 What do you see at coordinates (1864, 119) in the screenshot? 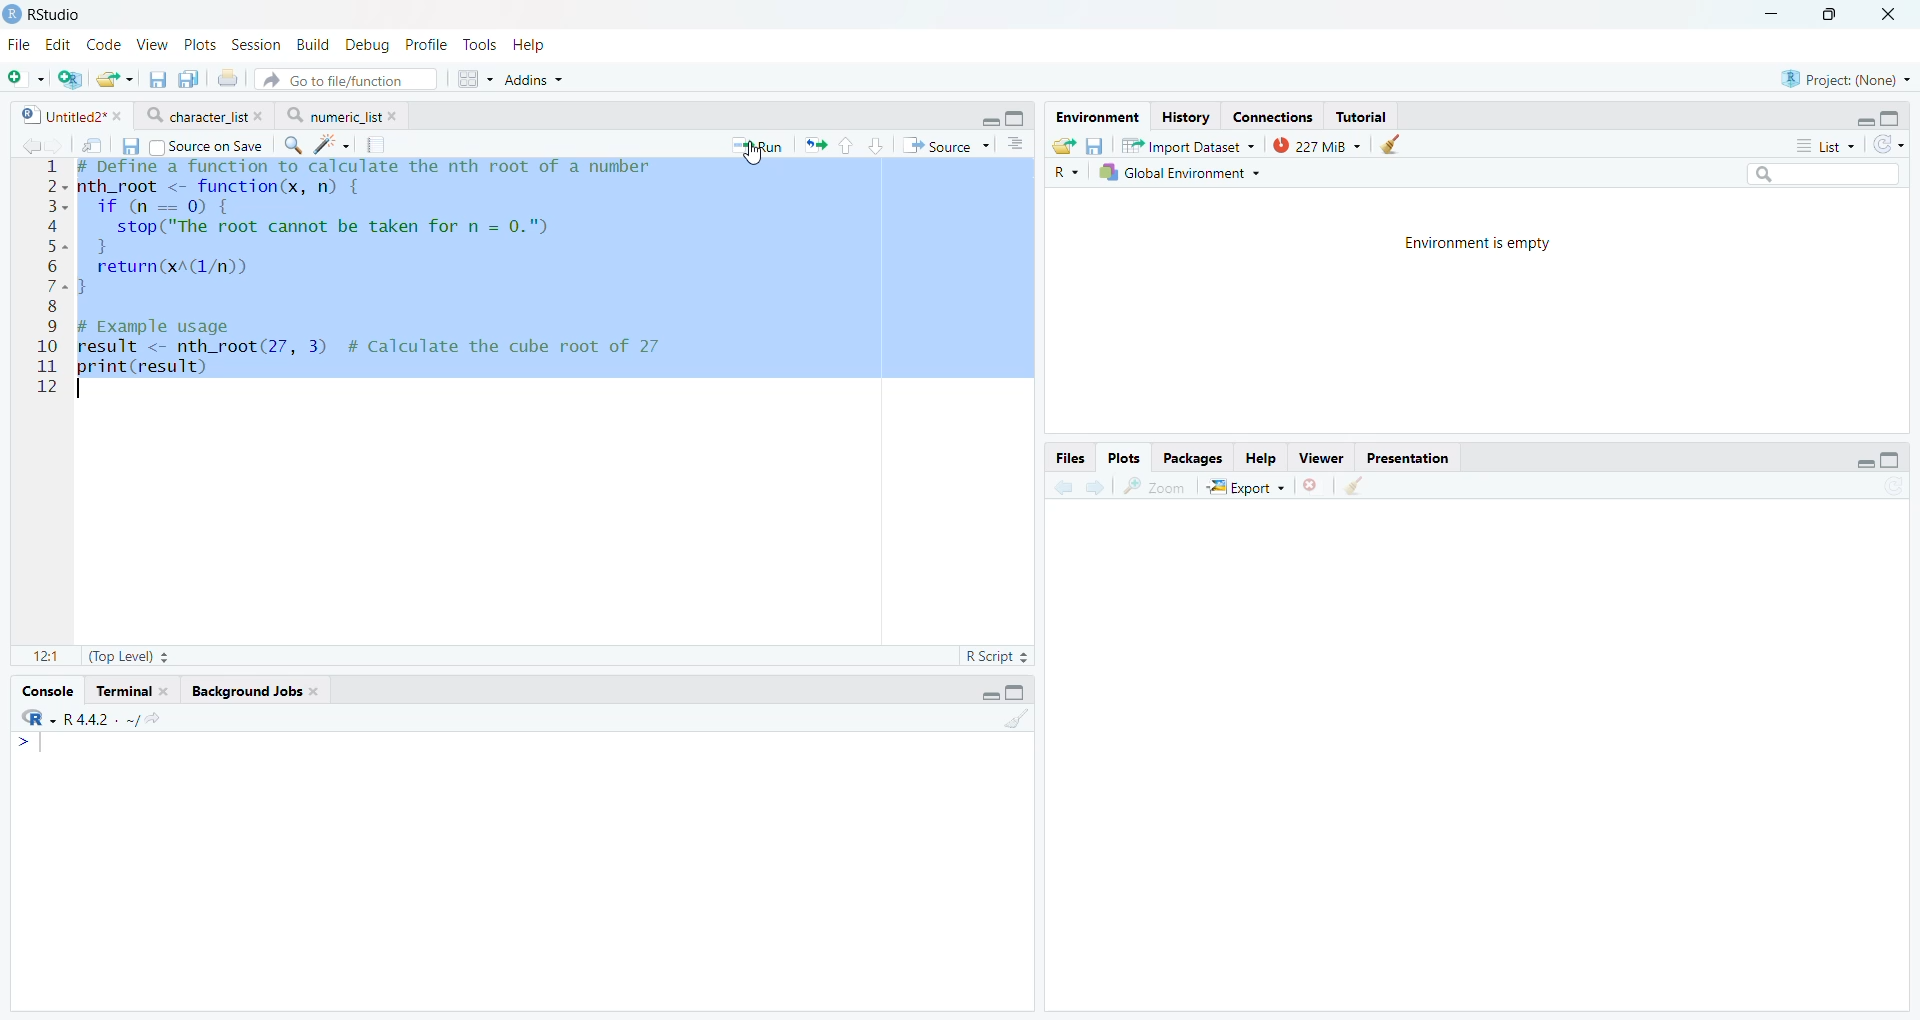
I see `Hide` at bounding box center [1864, 119].